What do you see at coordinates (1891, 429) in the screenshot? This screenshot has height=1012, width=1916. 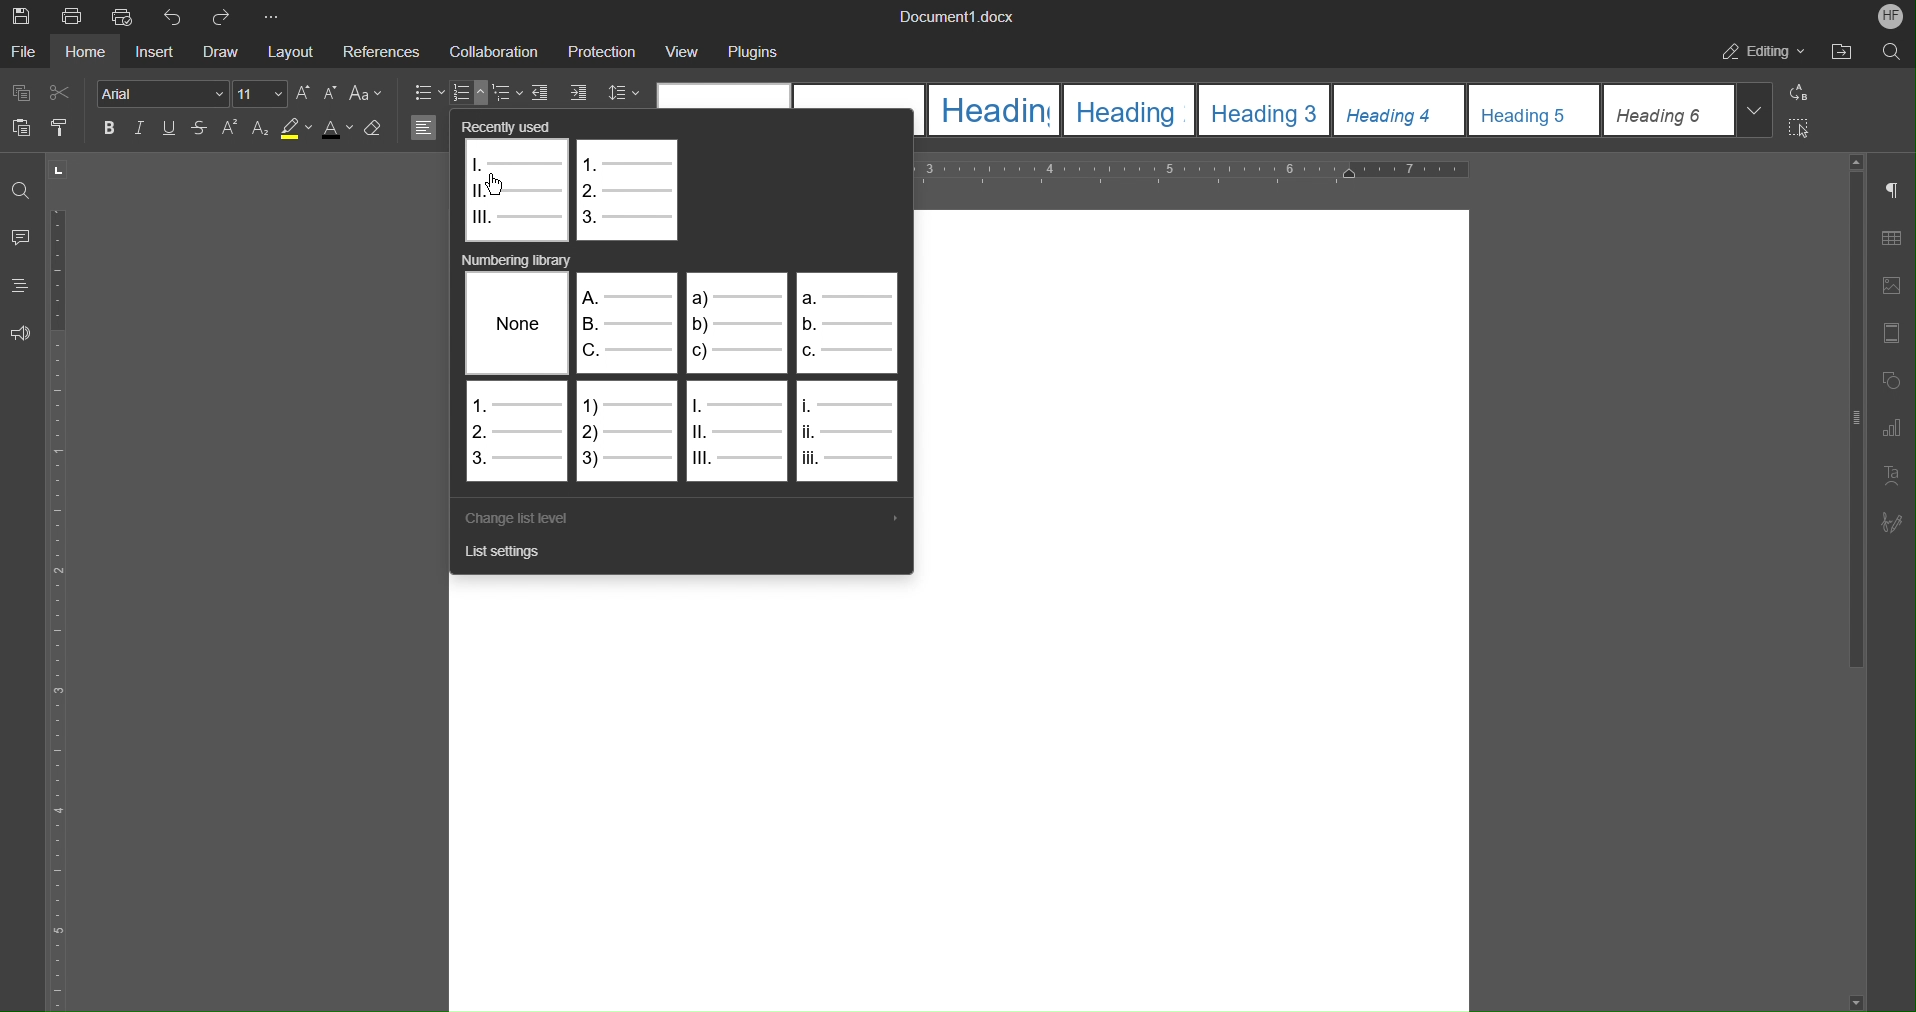 I see `Graph settings` at bounding box center [1891, 429].